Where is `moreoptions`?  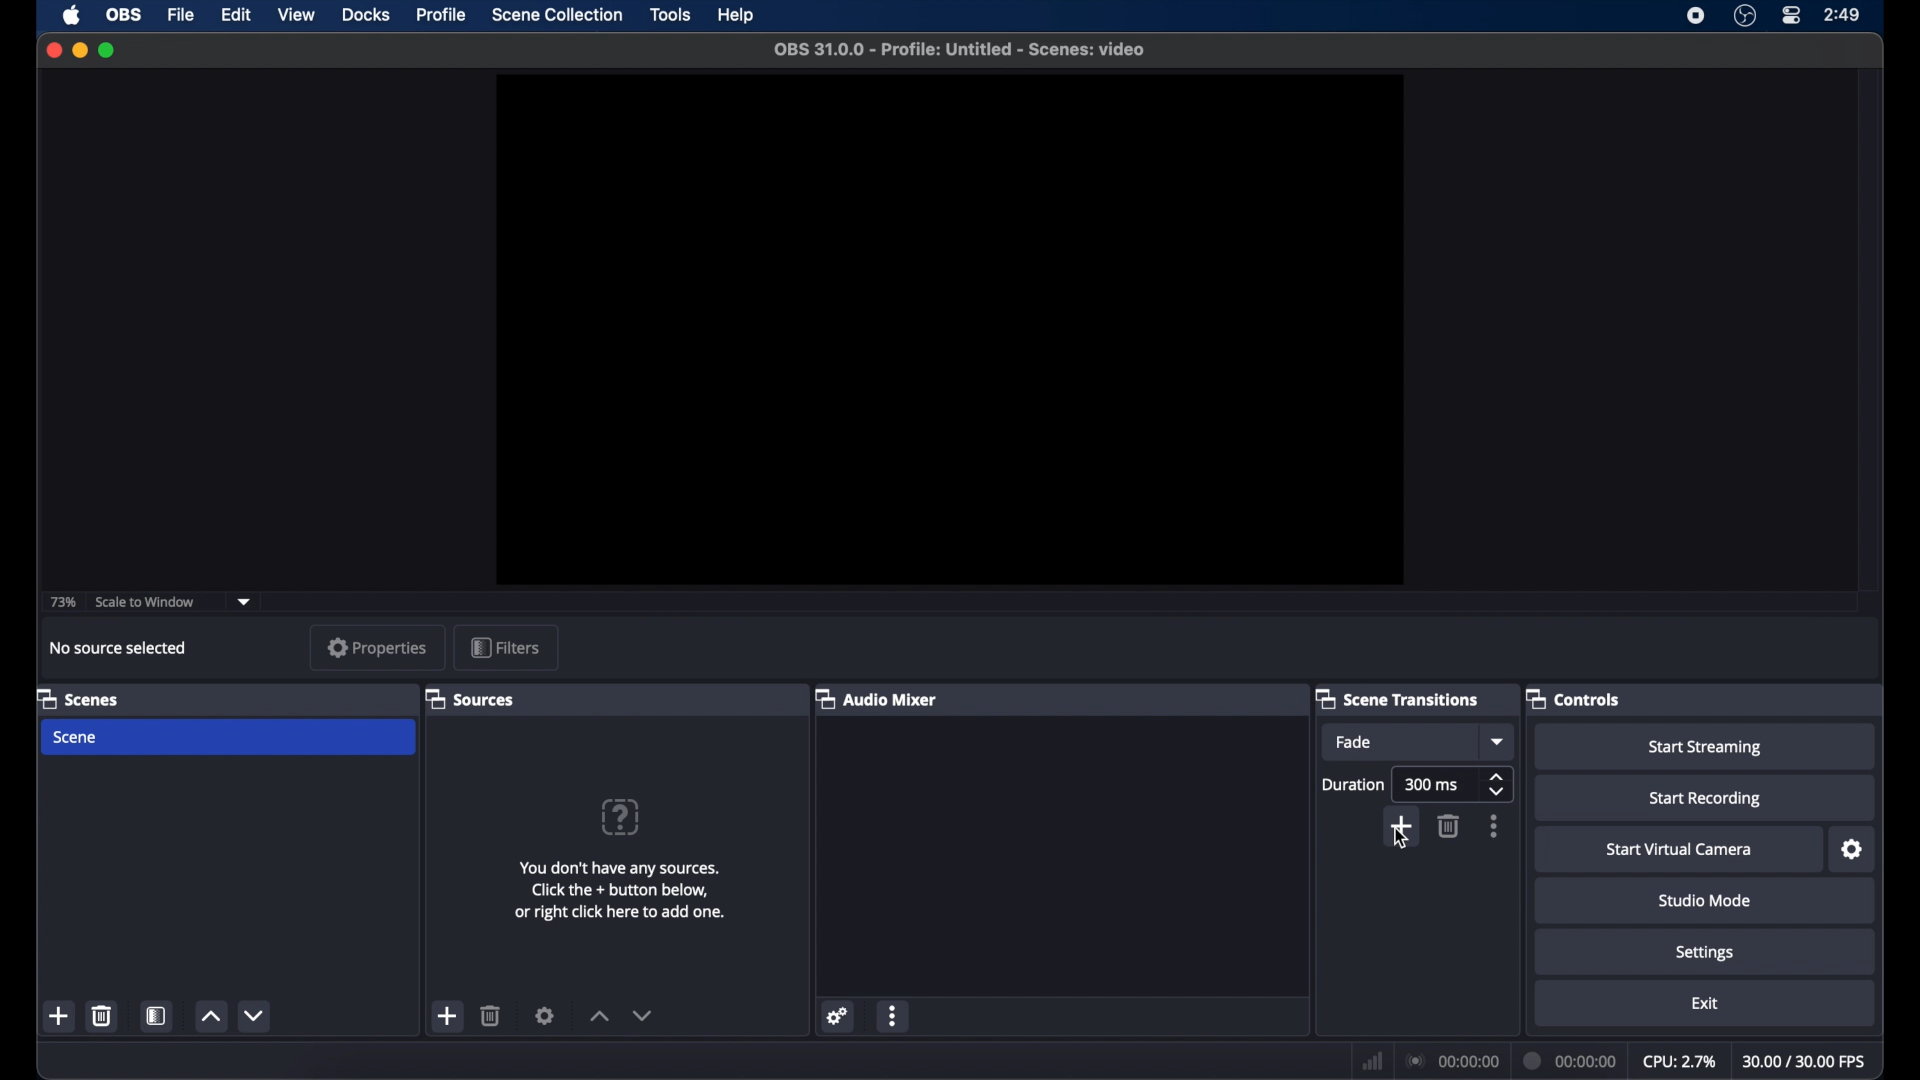 moreoptions is located at coordinates (1494, 826).